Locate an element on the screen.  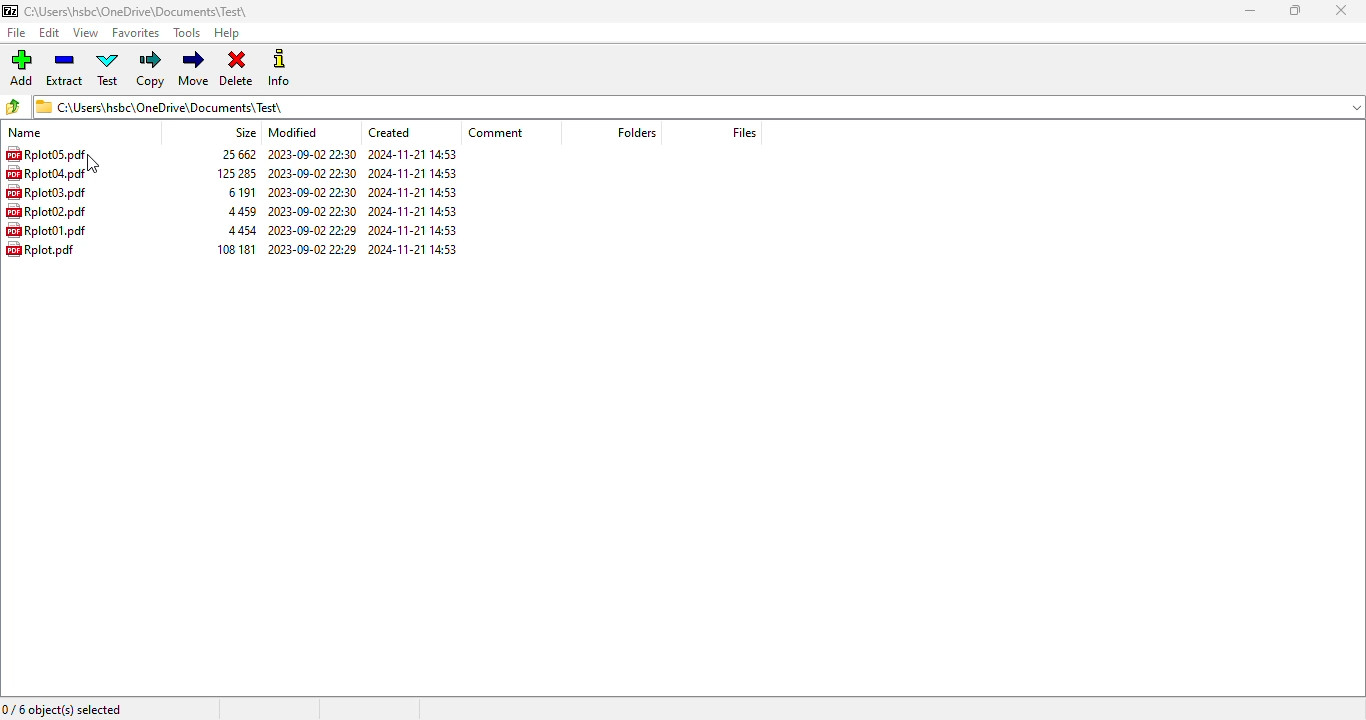
close is located at coordinates (1341, 10).